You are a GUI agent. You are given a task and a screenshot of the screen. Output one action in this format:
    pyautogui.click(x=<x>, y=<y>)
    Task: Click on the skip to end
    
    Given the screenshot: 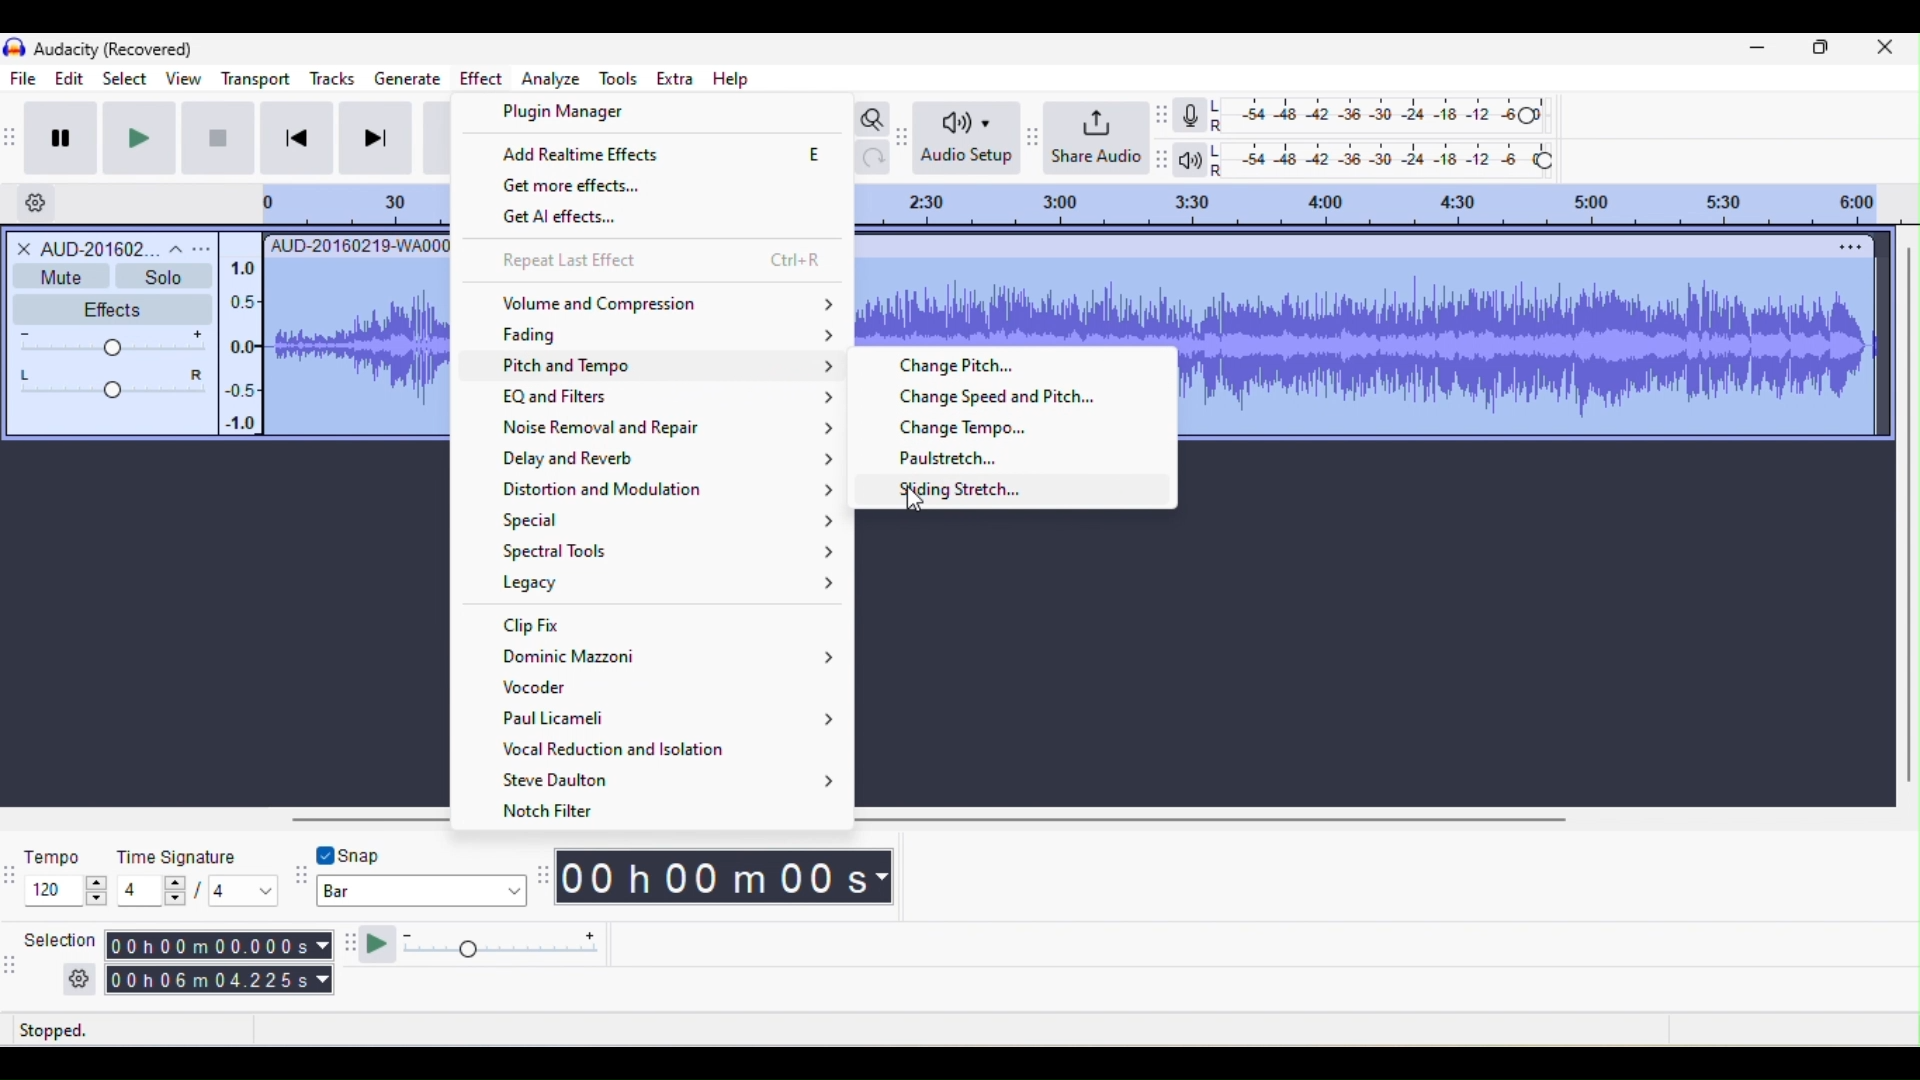 What is the action you would take?
    pyautogui.click(x=385, y=139)
    